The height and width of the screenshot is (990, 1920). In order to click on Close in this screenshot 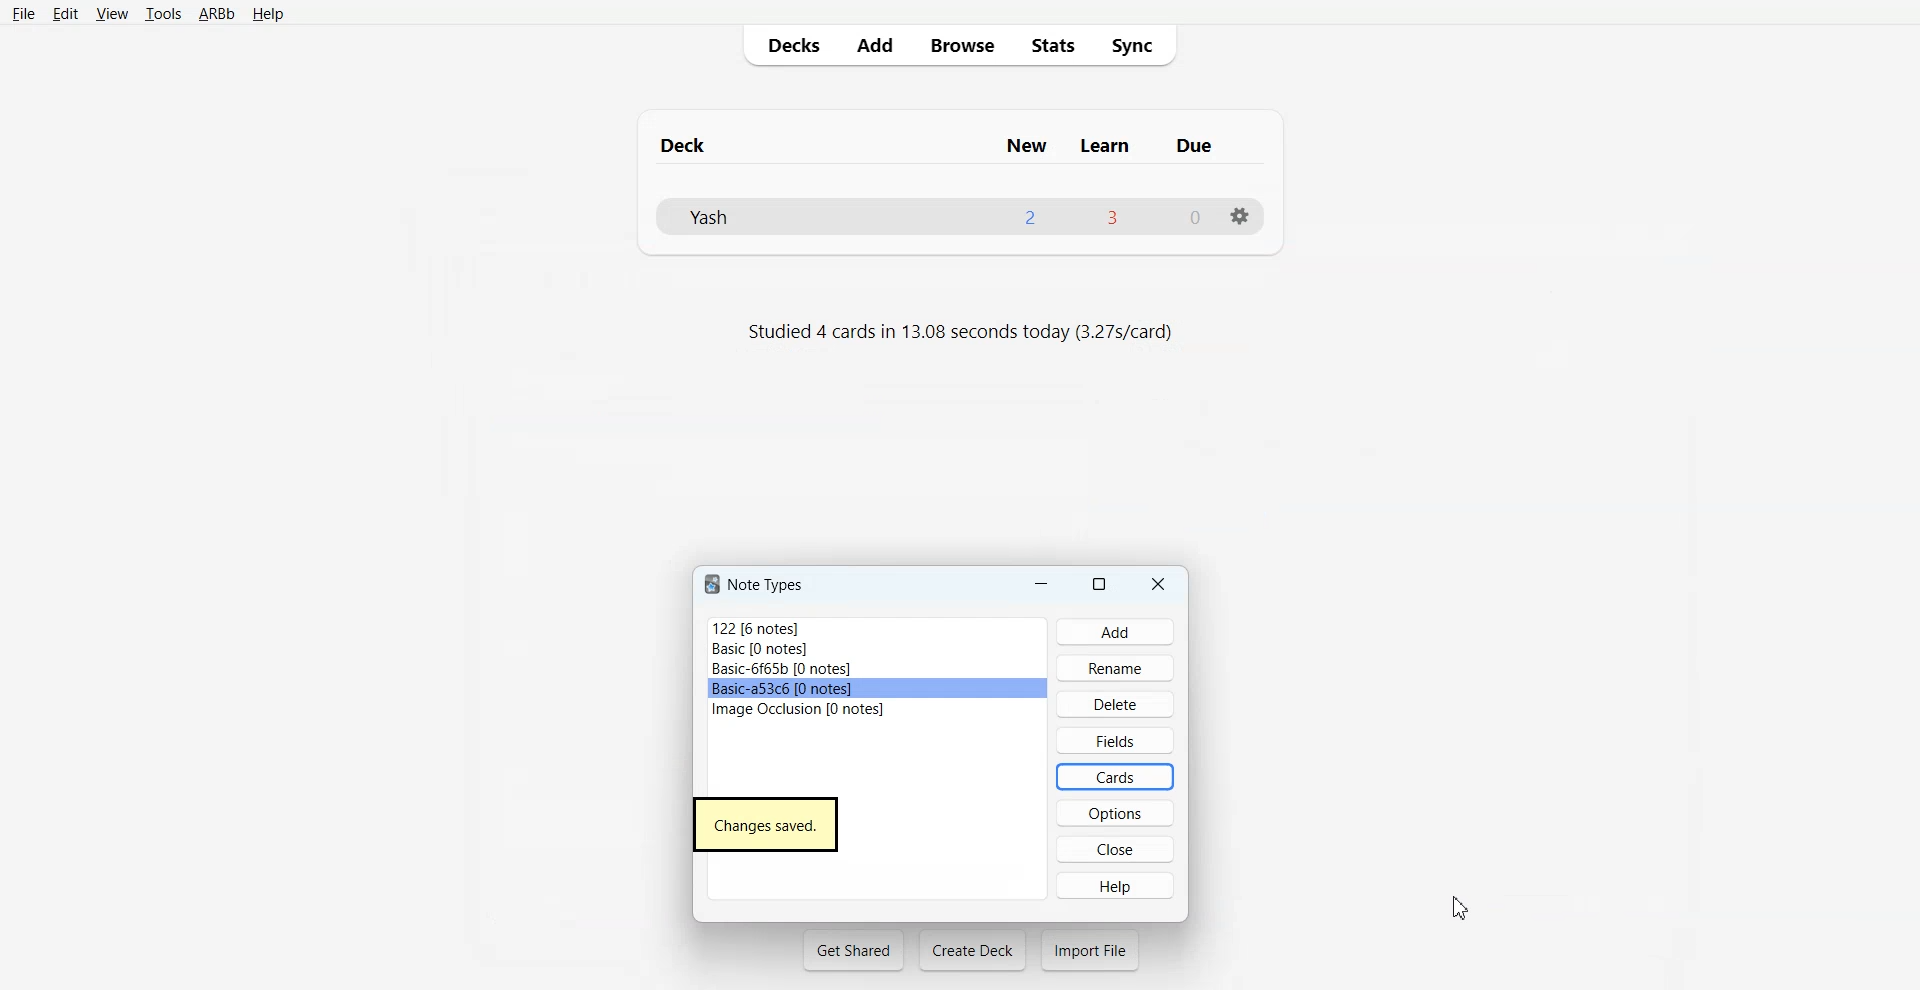, I will do `click(1159, 583)`.